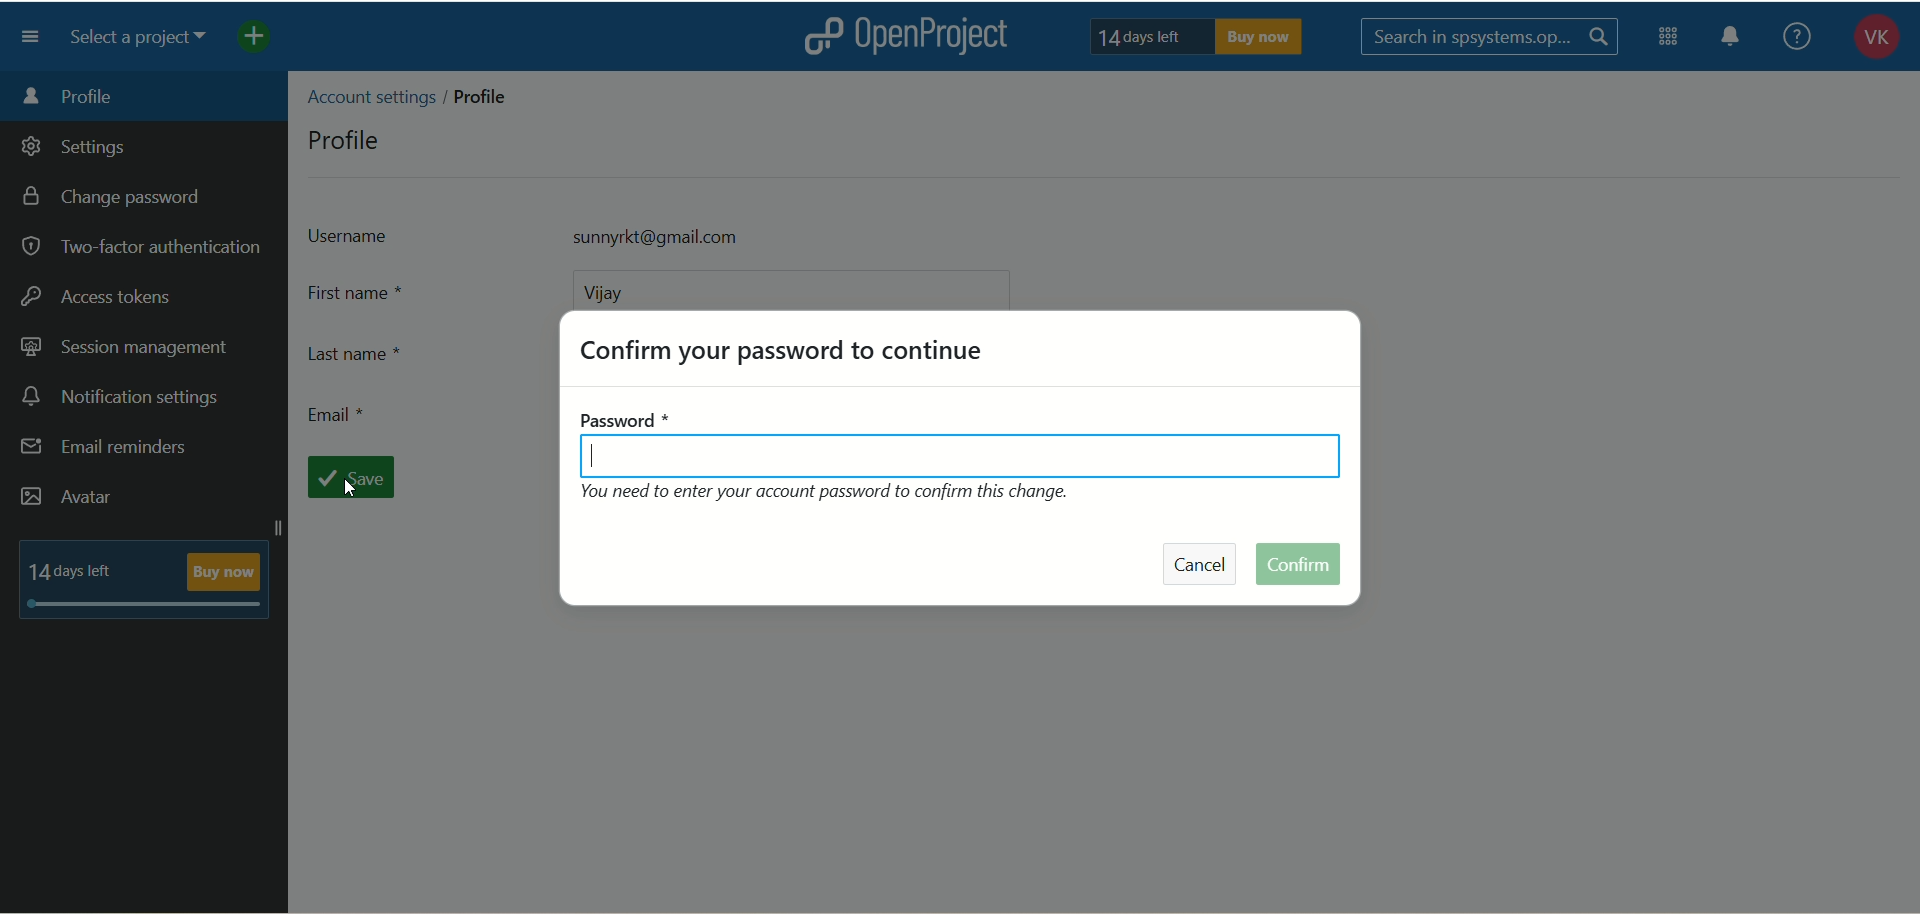  Describe the element at coordinates (125, 349) in the screenshot. I see `session management` at that location.